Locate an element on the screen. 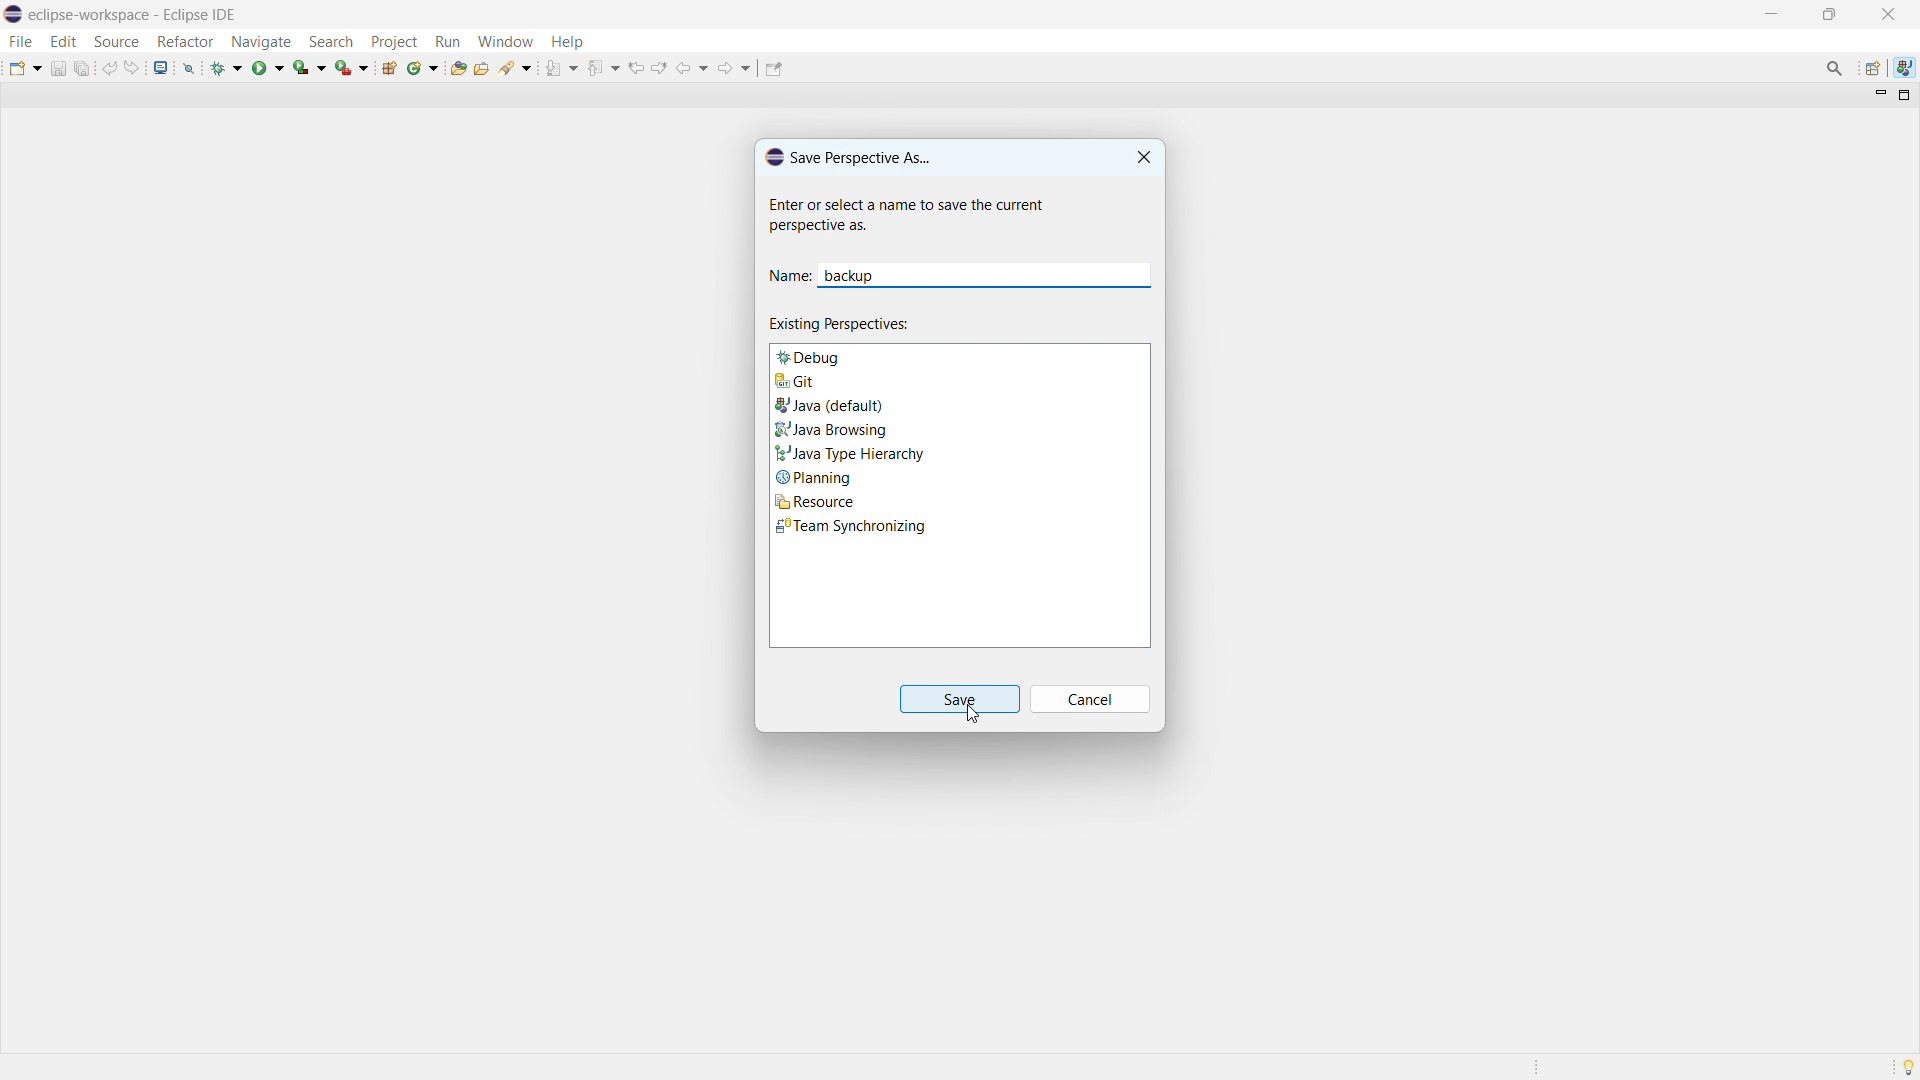 Image resolution: width=1920 pixels, height=1080 pixels. undo is located at coordinates (109, 67).